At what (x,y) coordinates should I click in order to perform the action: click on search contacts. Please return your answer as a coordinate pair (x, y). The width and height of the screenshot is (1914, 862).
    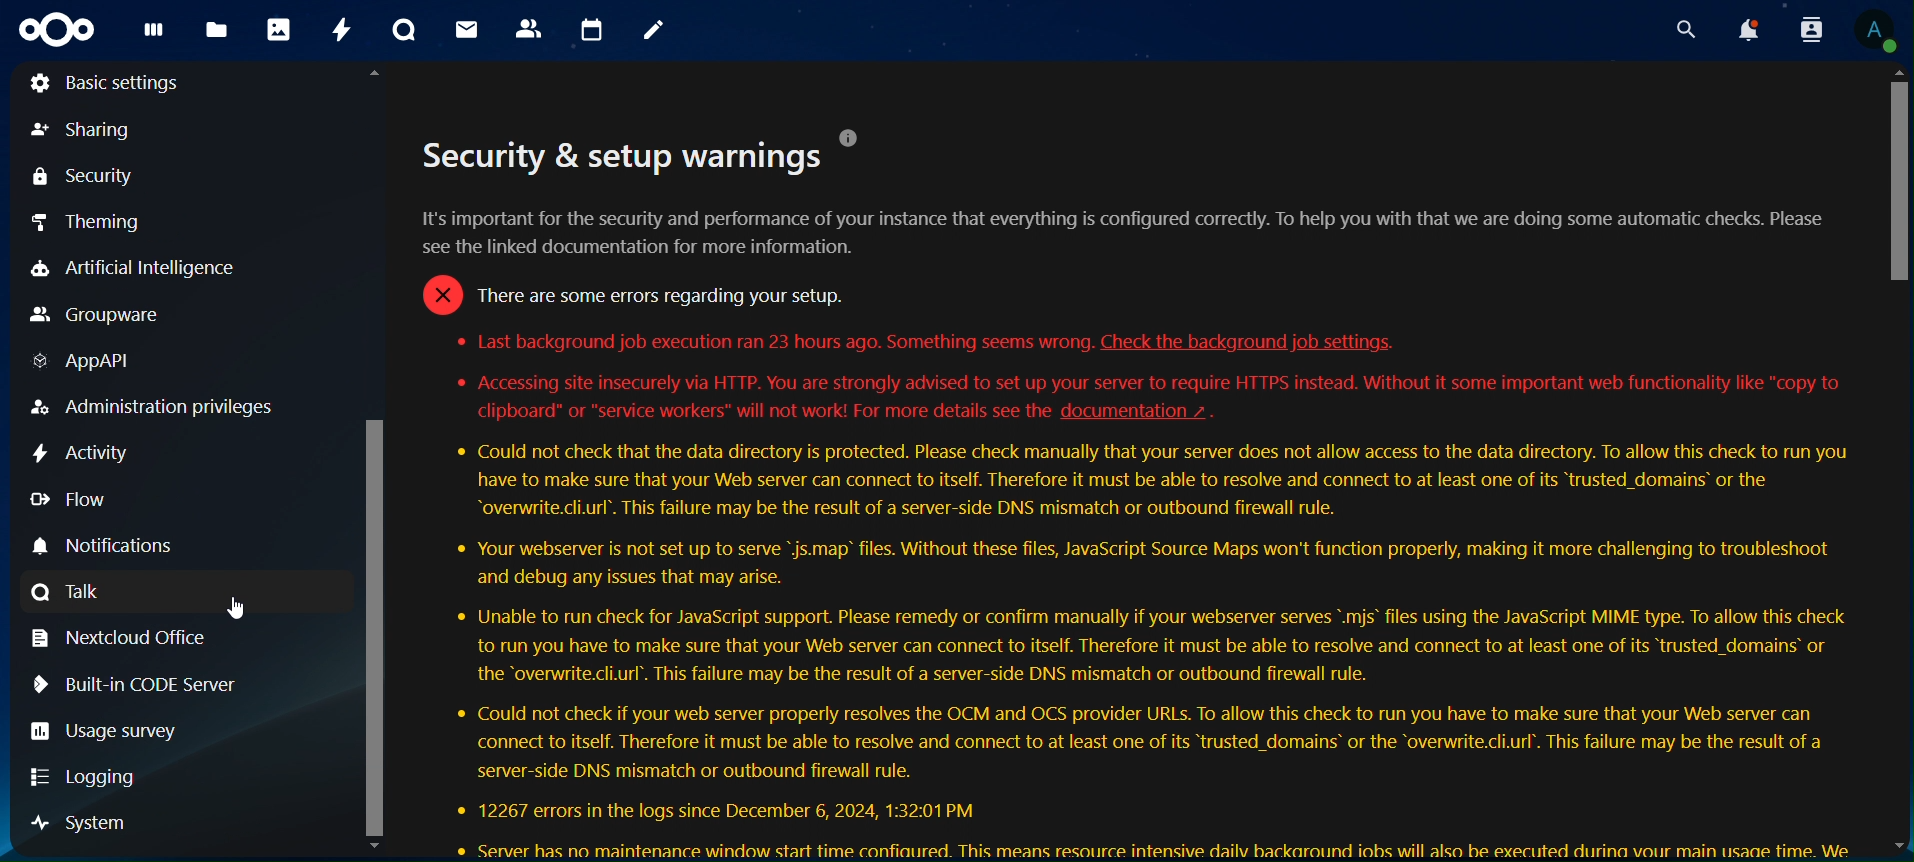
    Looking at the image, I should click on (1806, 31).